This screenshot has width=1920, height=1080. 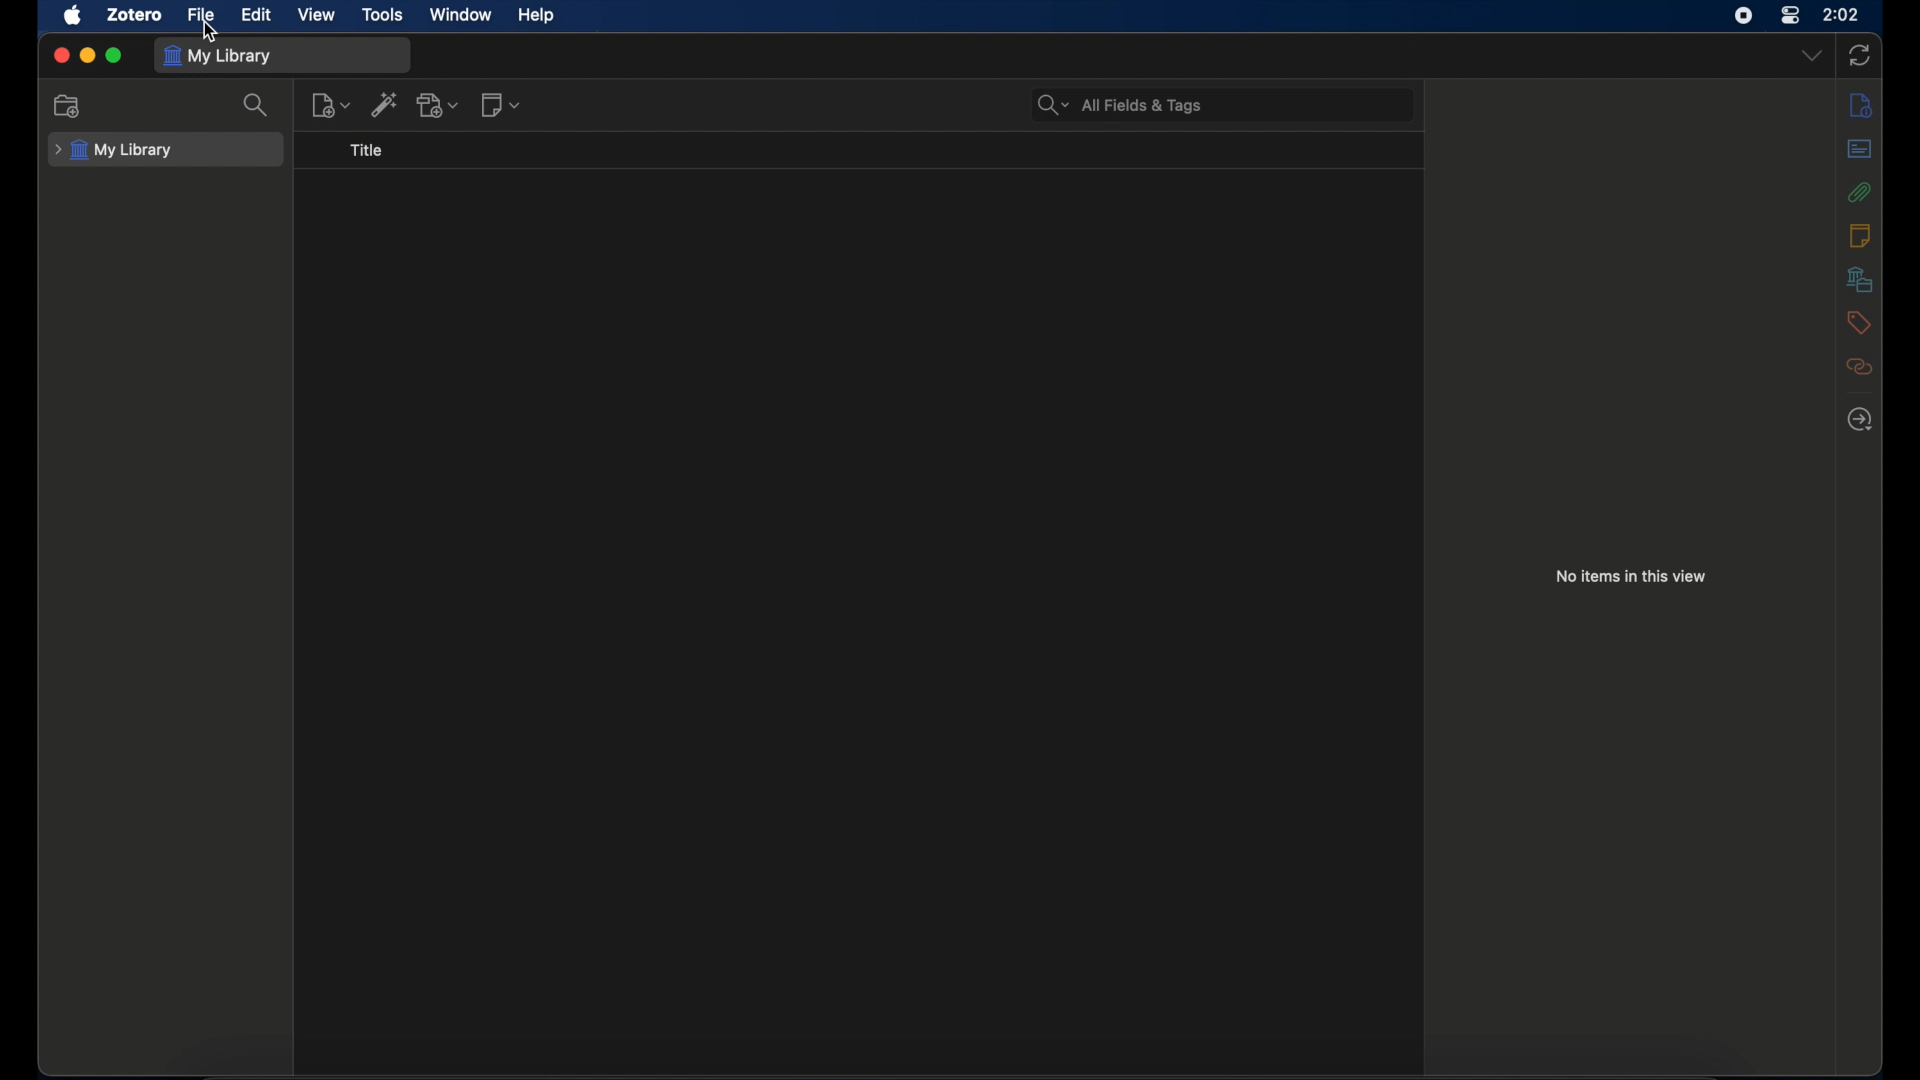 What do you see at coordinates (536, 16) in the screenshot?
I see `help` at bounding box center [536, 16].